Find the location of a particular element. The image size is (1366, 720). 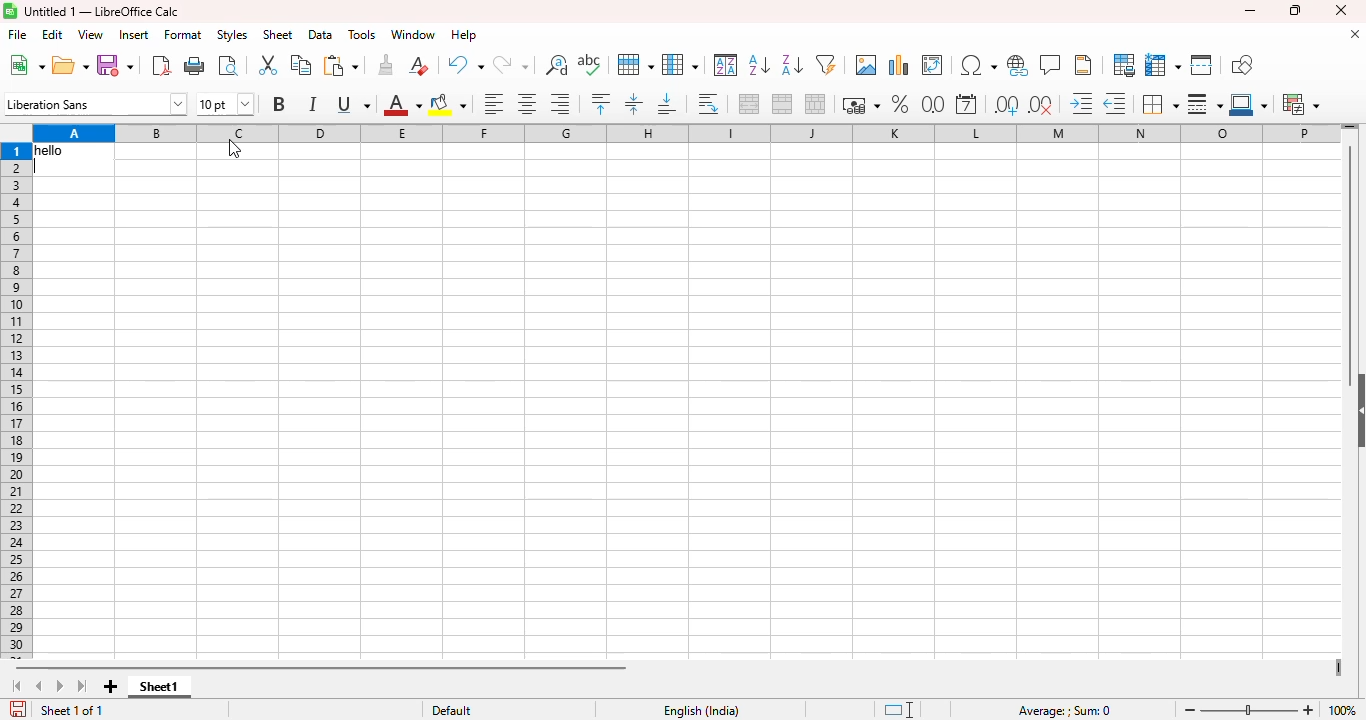

title is located at coordinates (102, 11).